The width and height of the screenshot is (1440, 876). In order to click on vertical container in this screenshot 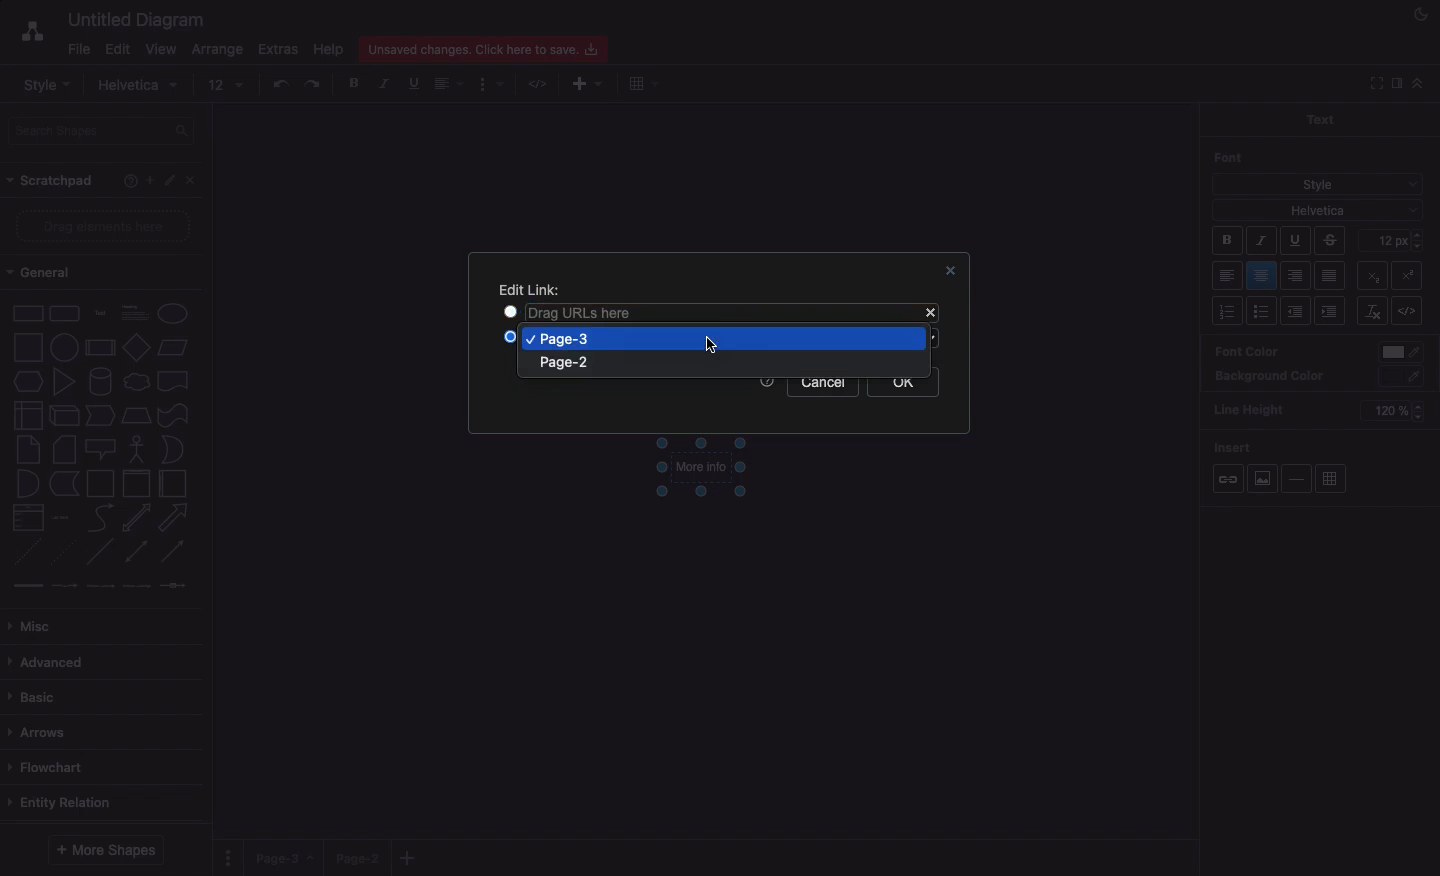, I will do `click(136, 484)`.